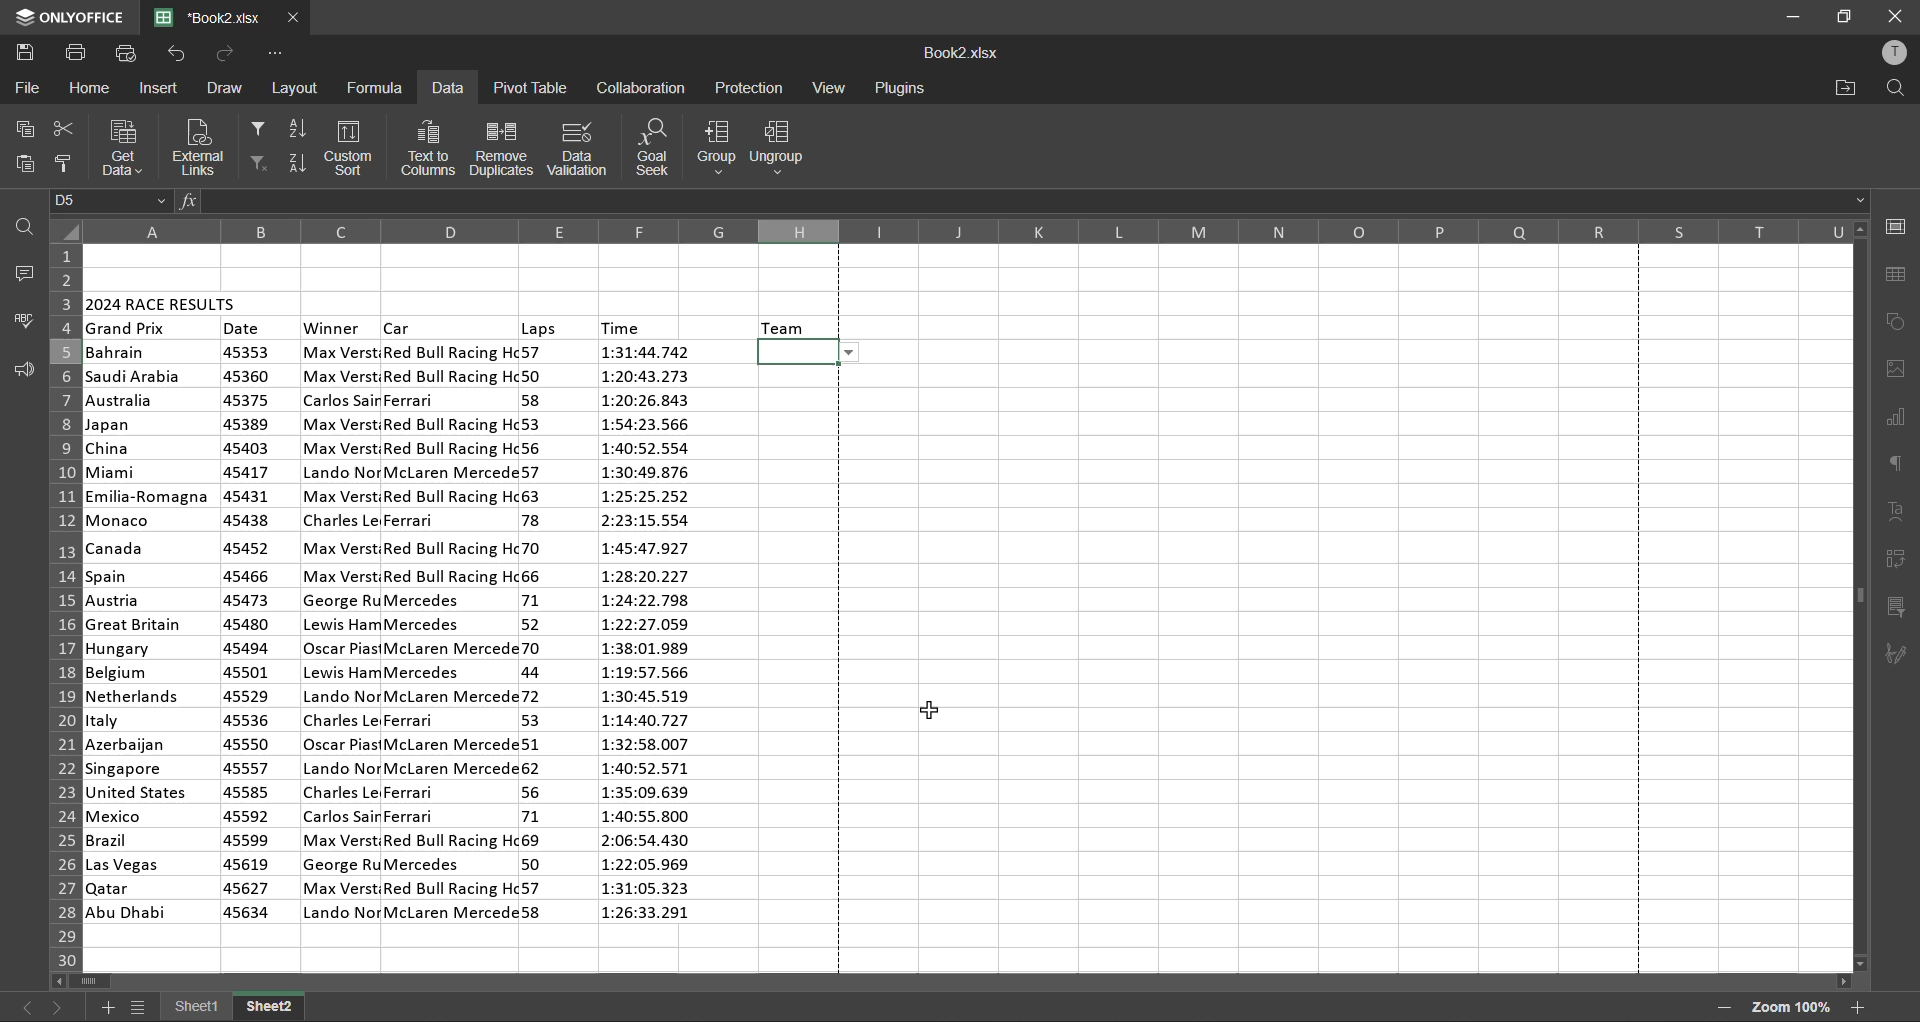  What do you see at coordinates (378, 86) in the screenshot?
I see `formula` at bounding box center [378, 86].